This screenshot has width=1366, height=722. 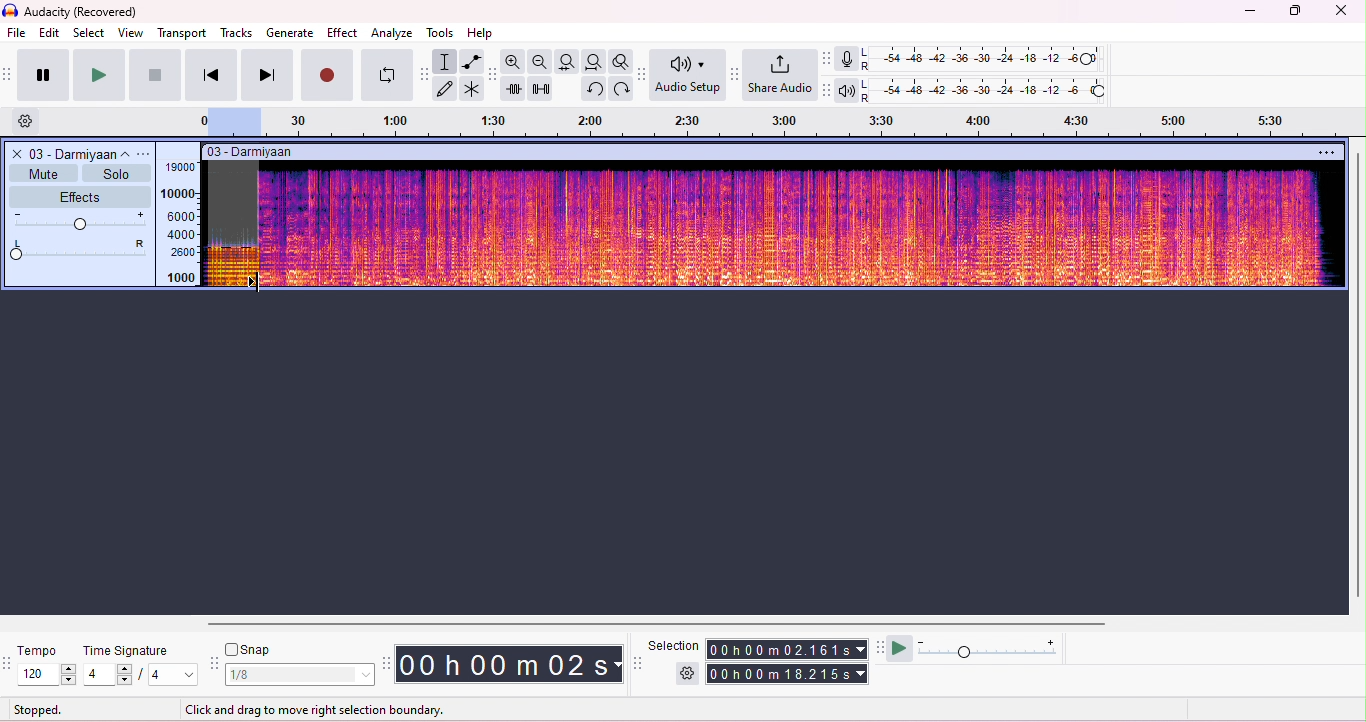 I want to click on share audio tool bar, so click(x=736, y=74).